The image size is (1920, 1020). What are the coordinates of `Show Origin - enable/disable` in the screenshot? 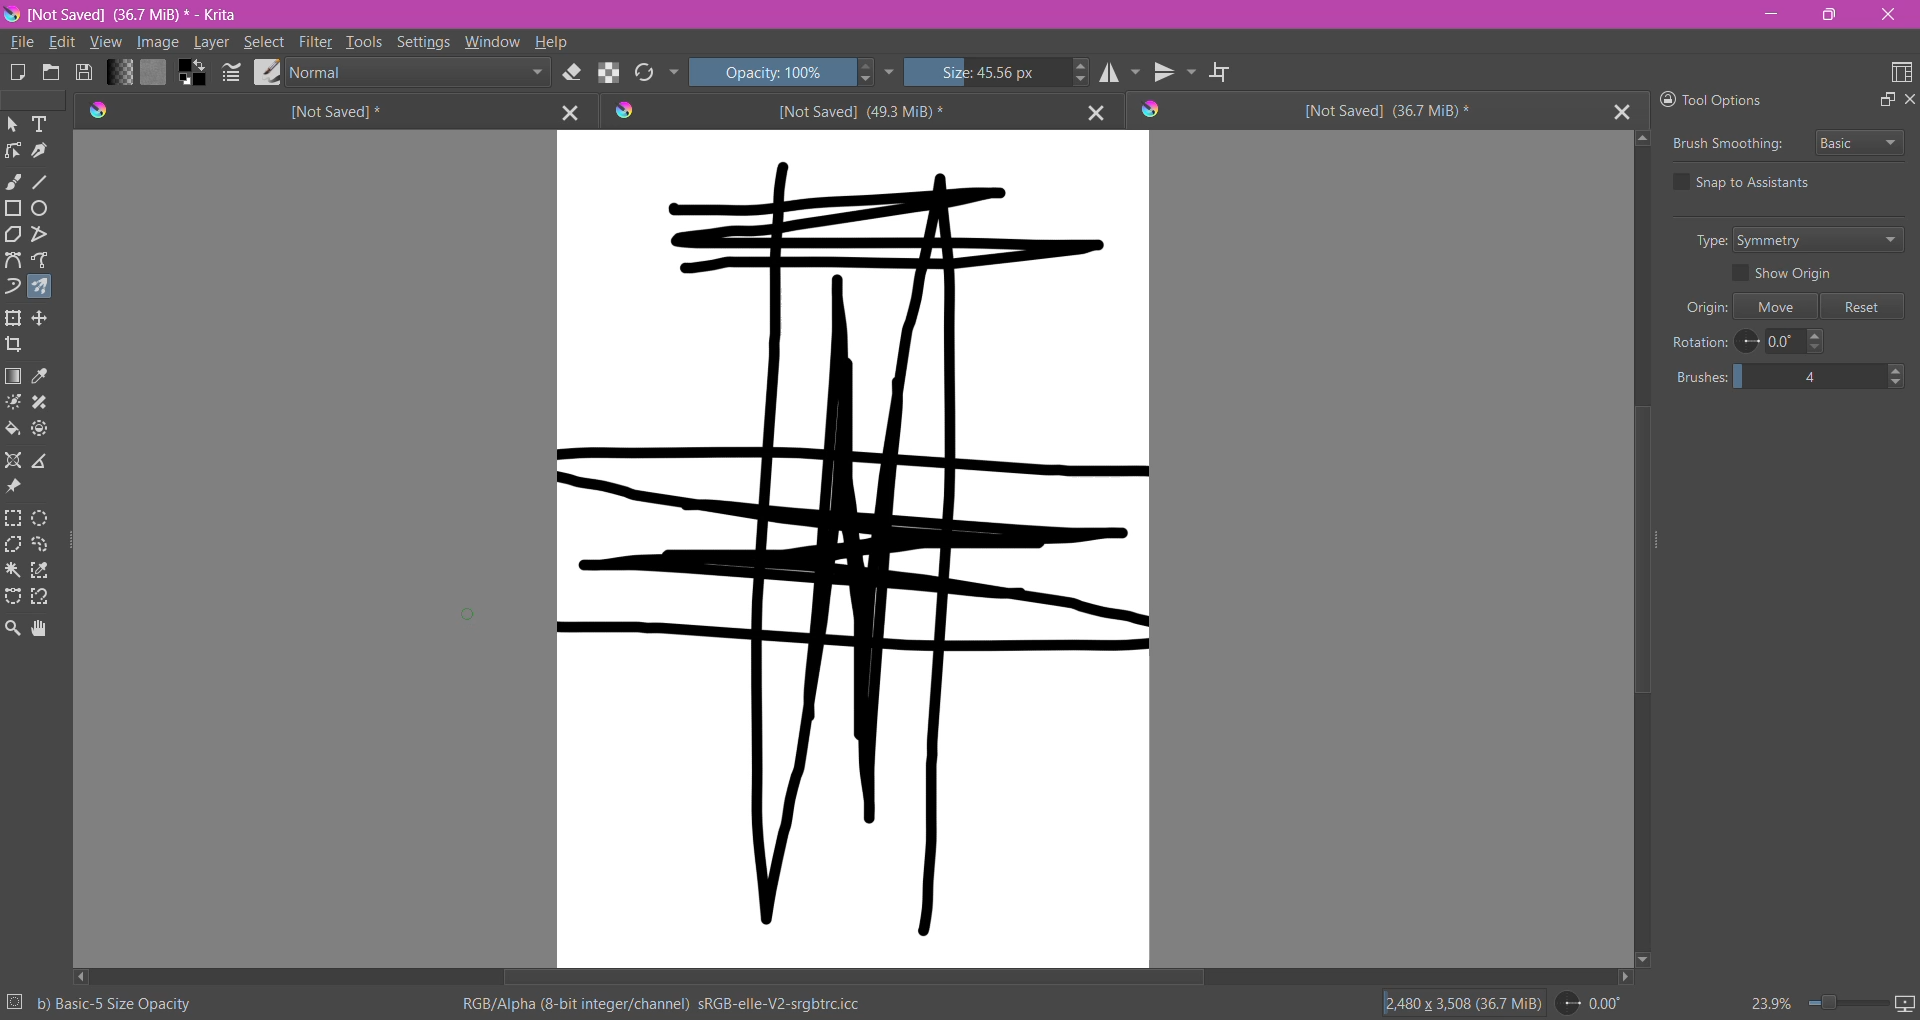 It's located at (1789, 274).